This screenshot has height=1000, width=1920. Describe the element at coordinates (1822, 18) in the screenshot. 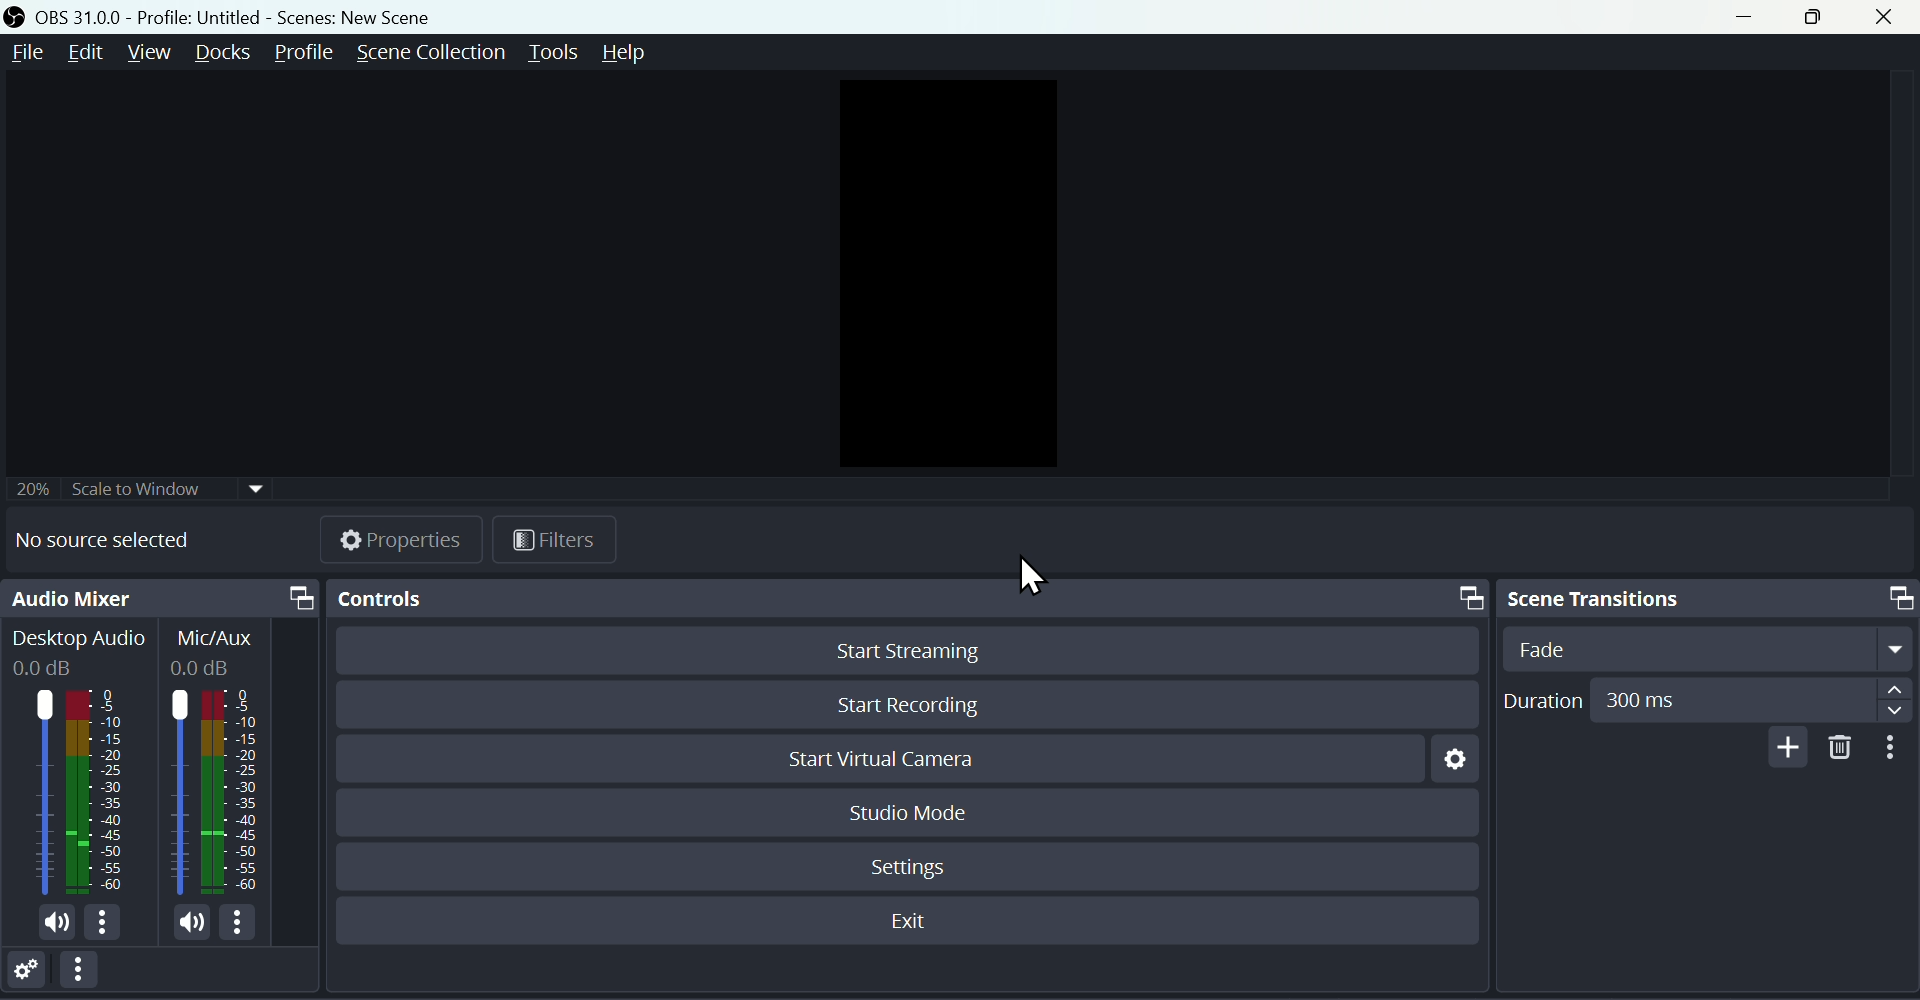

I see `maximise` at that location.